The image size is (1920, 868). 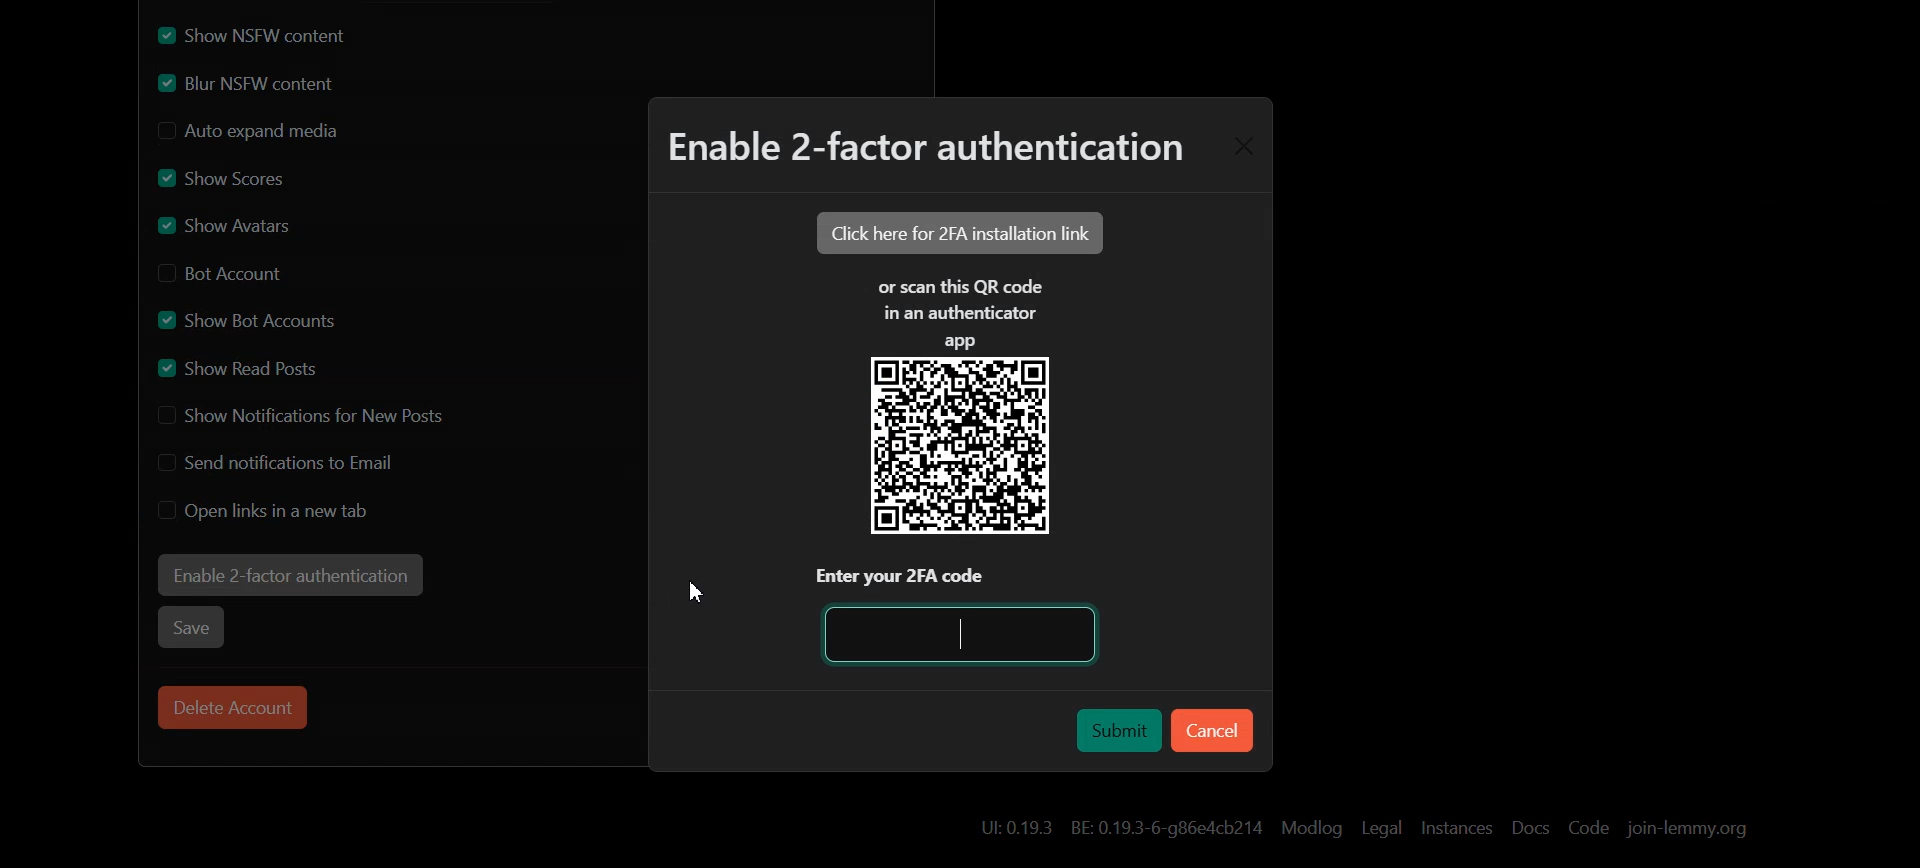 What do you see at coordinates (960, 447) in the screenshot?
I see `QR Code for Scan` at bounding box center [960, 447].